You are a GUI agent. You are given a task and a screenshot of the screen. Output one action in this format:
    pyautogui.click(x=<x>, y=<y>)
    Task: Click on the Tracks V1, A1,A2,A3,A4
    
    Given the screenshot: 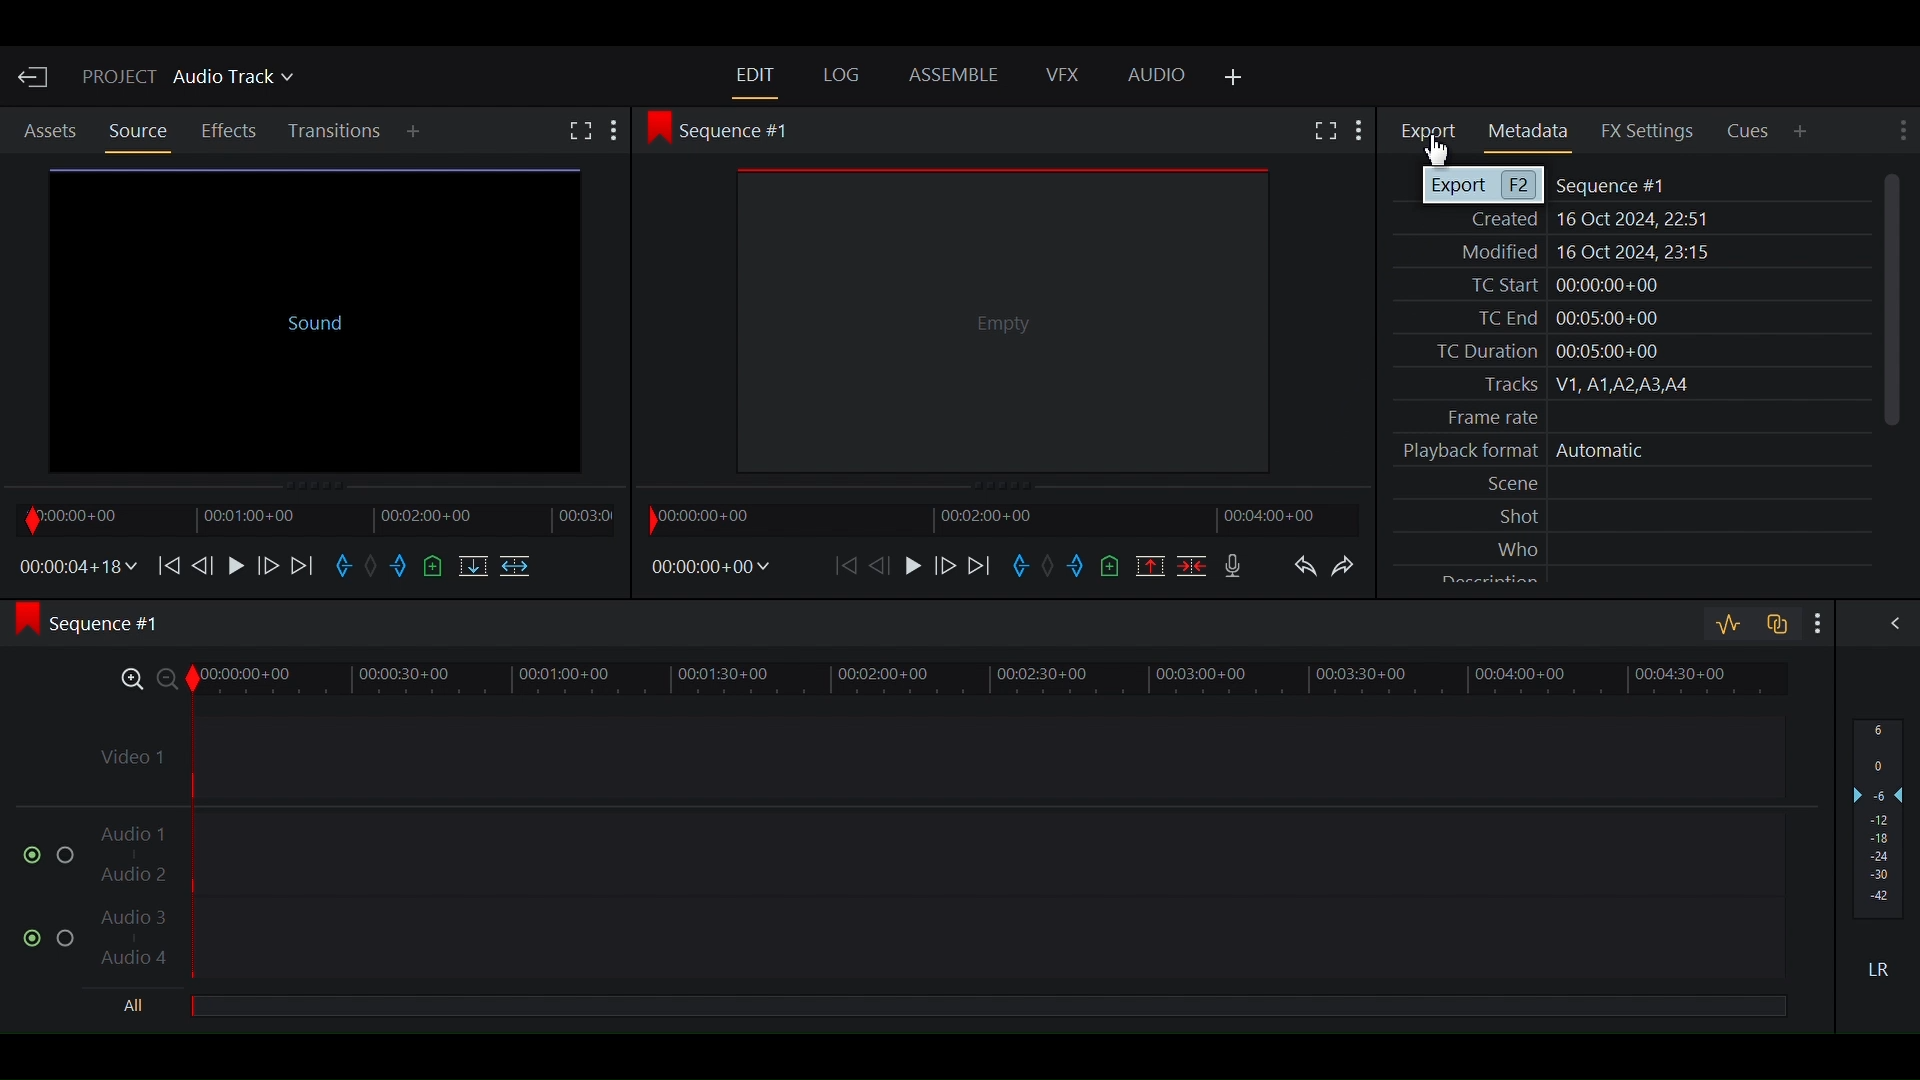 What is the action you would take?
    pyautogui.click(x=1578, y=386)
    